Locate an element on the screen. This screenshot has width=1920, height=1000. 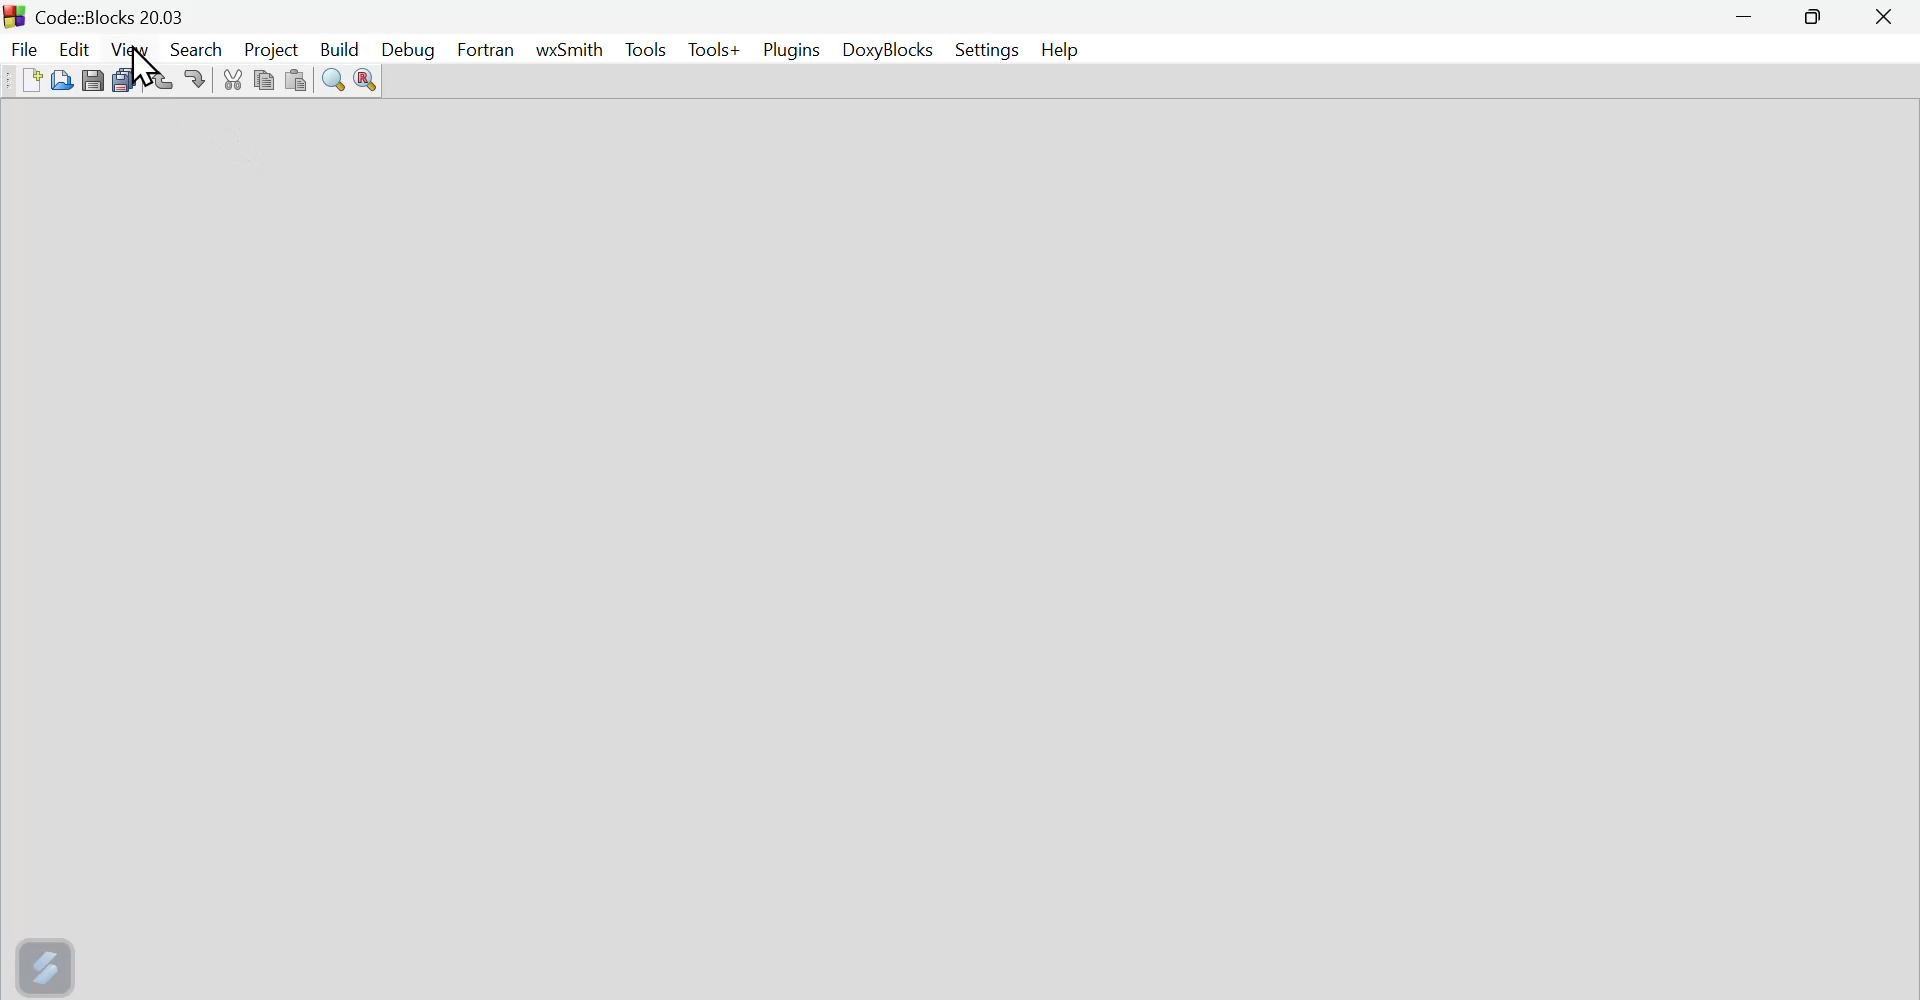
Save multiple is located at coordinates (124, 77).